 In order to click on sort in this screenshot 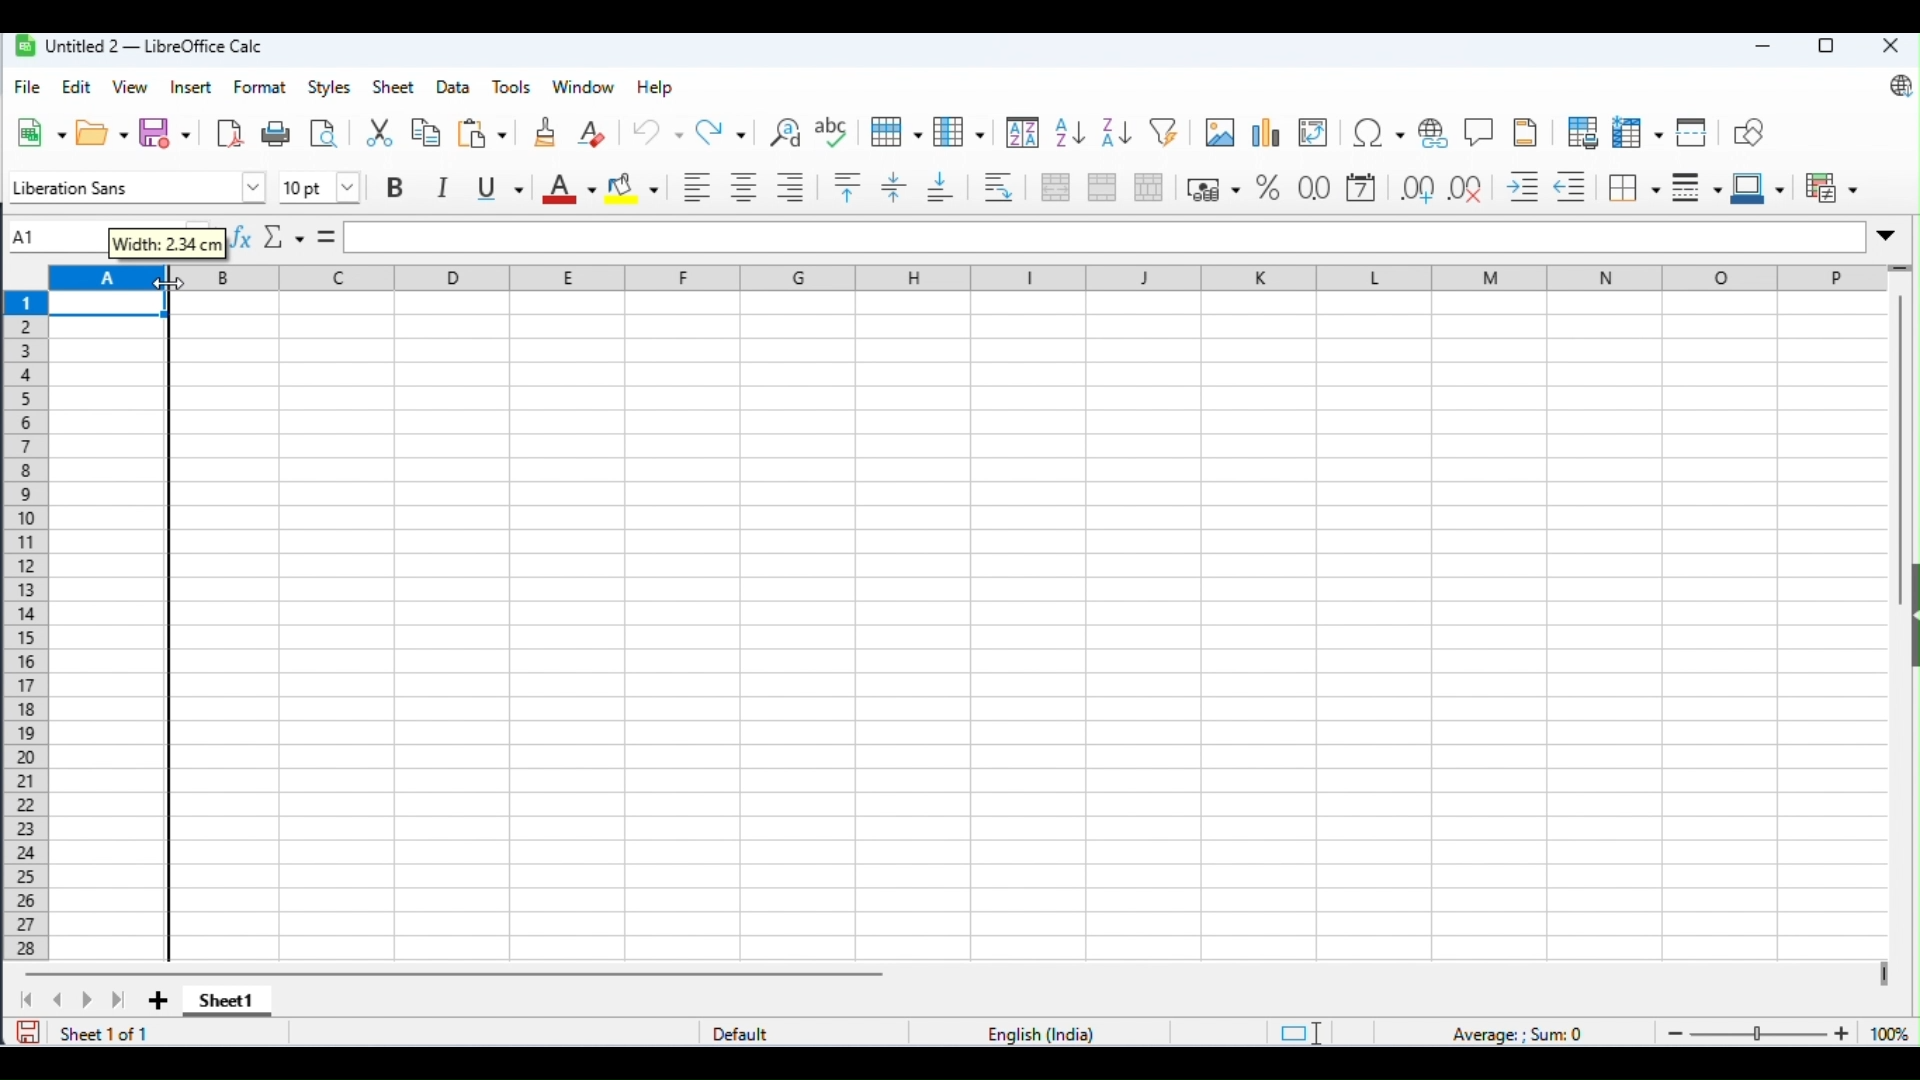, I will do `click(1021, 133)`.